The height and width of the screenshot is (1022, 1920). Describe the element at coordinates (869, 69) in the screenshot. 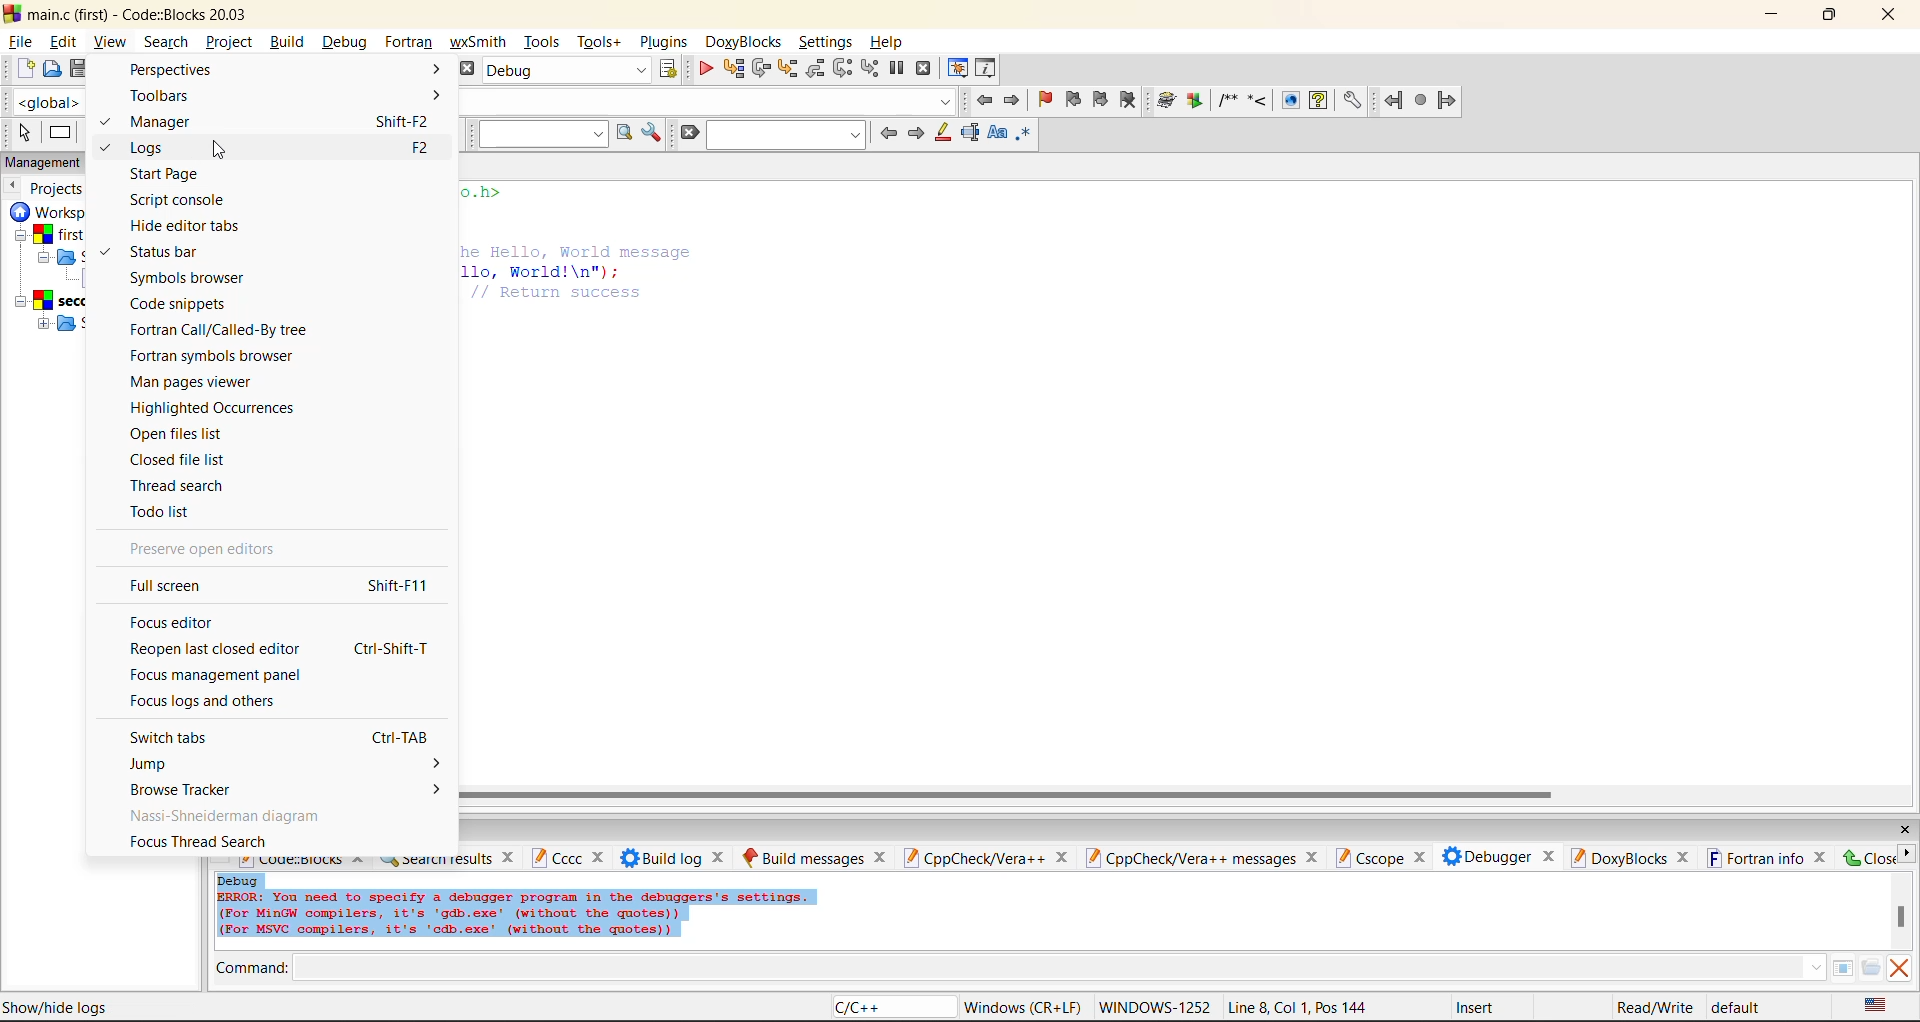

I see `step into instruction` at that location.